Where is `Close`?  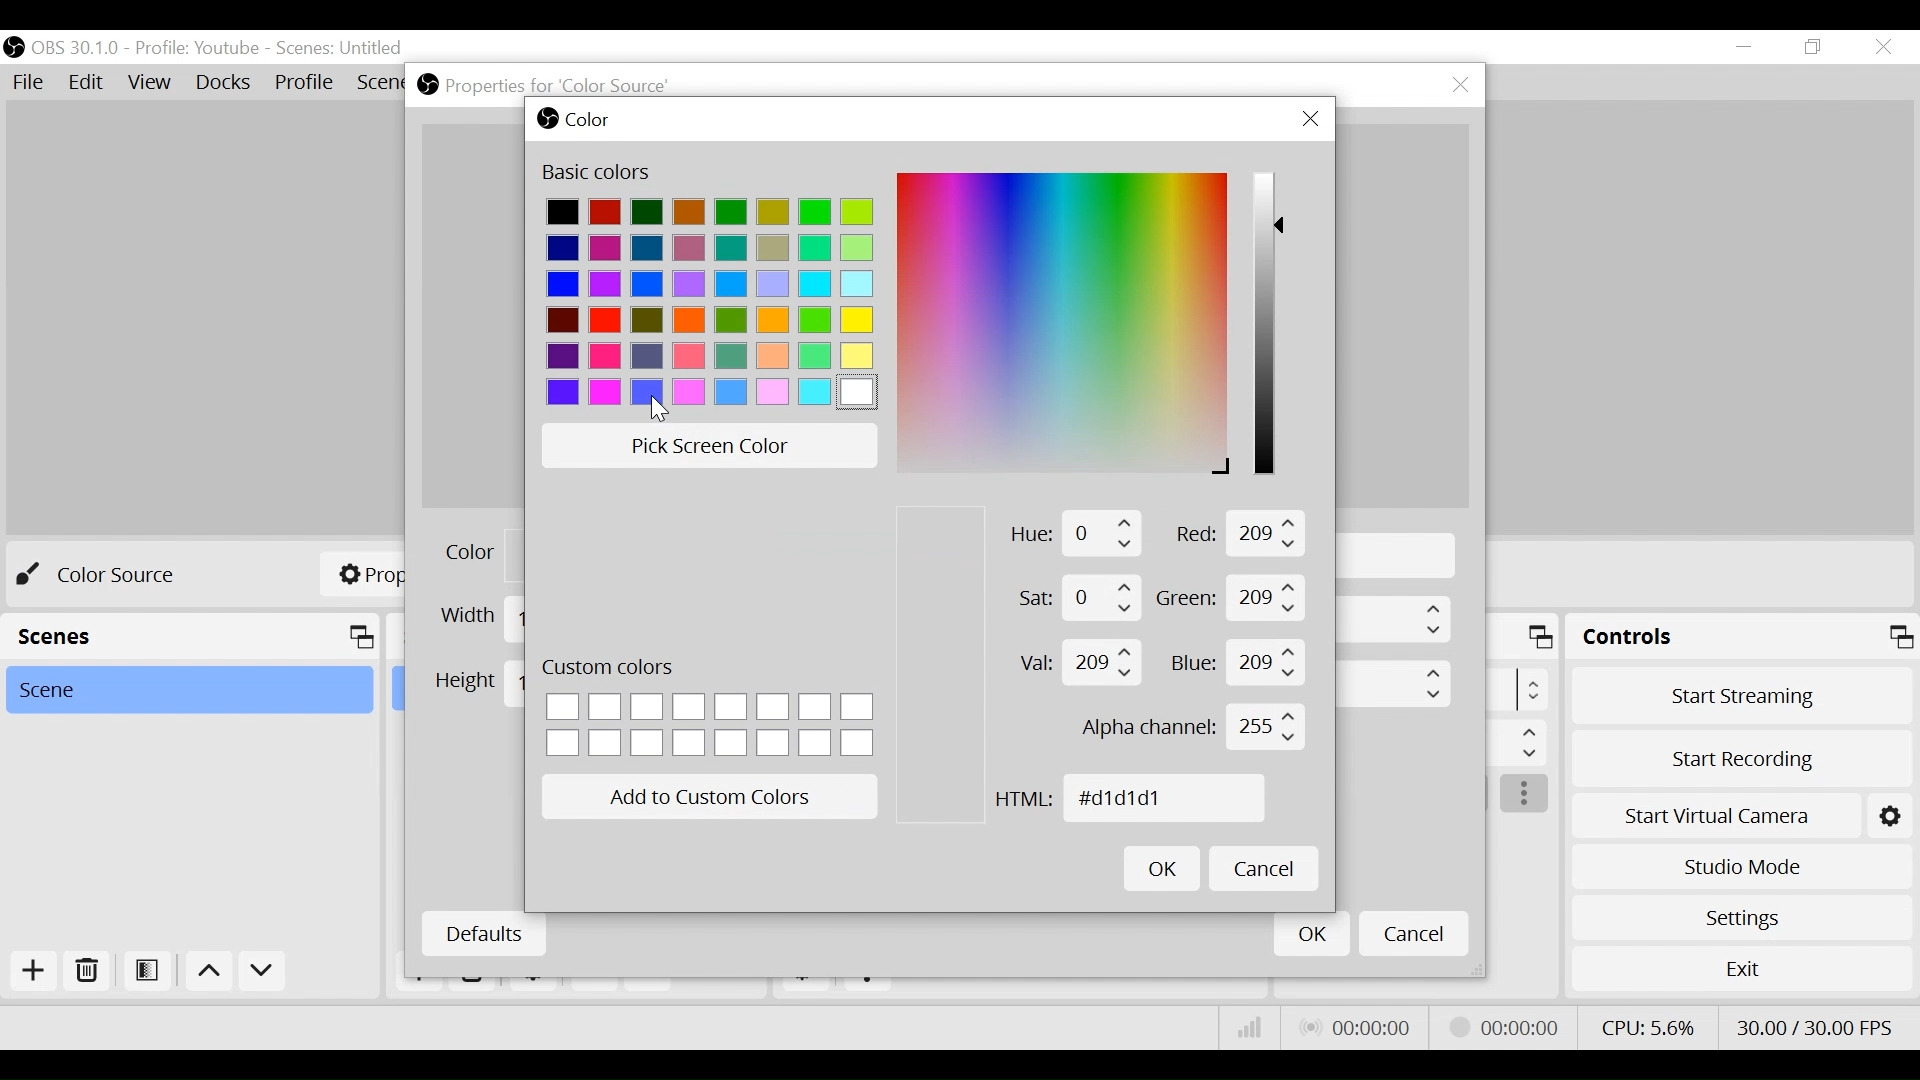
Close is located at coordinates (1310, 118).